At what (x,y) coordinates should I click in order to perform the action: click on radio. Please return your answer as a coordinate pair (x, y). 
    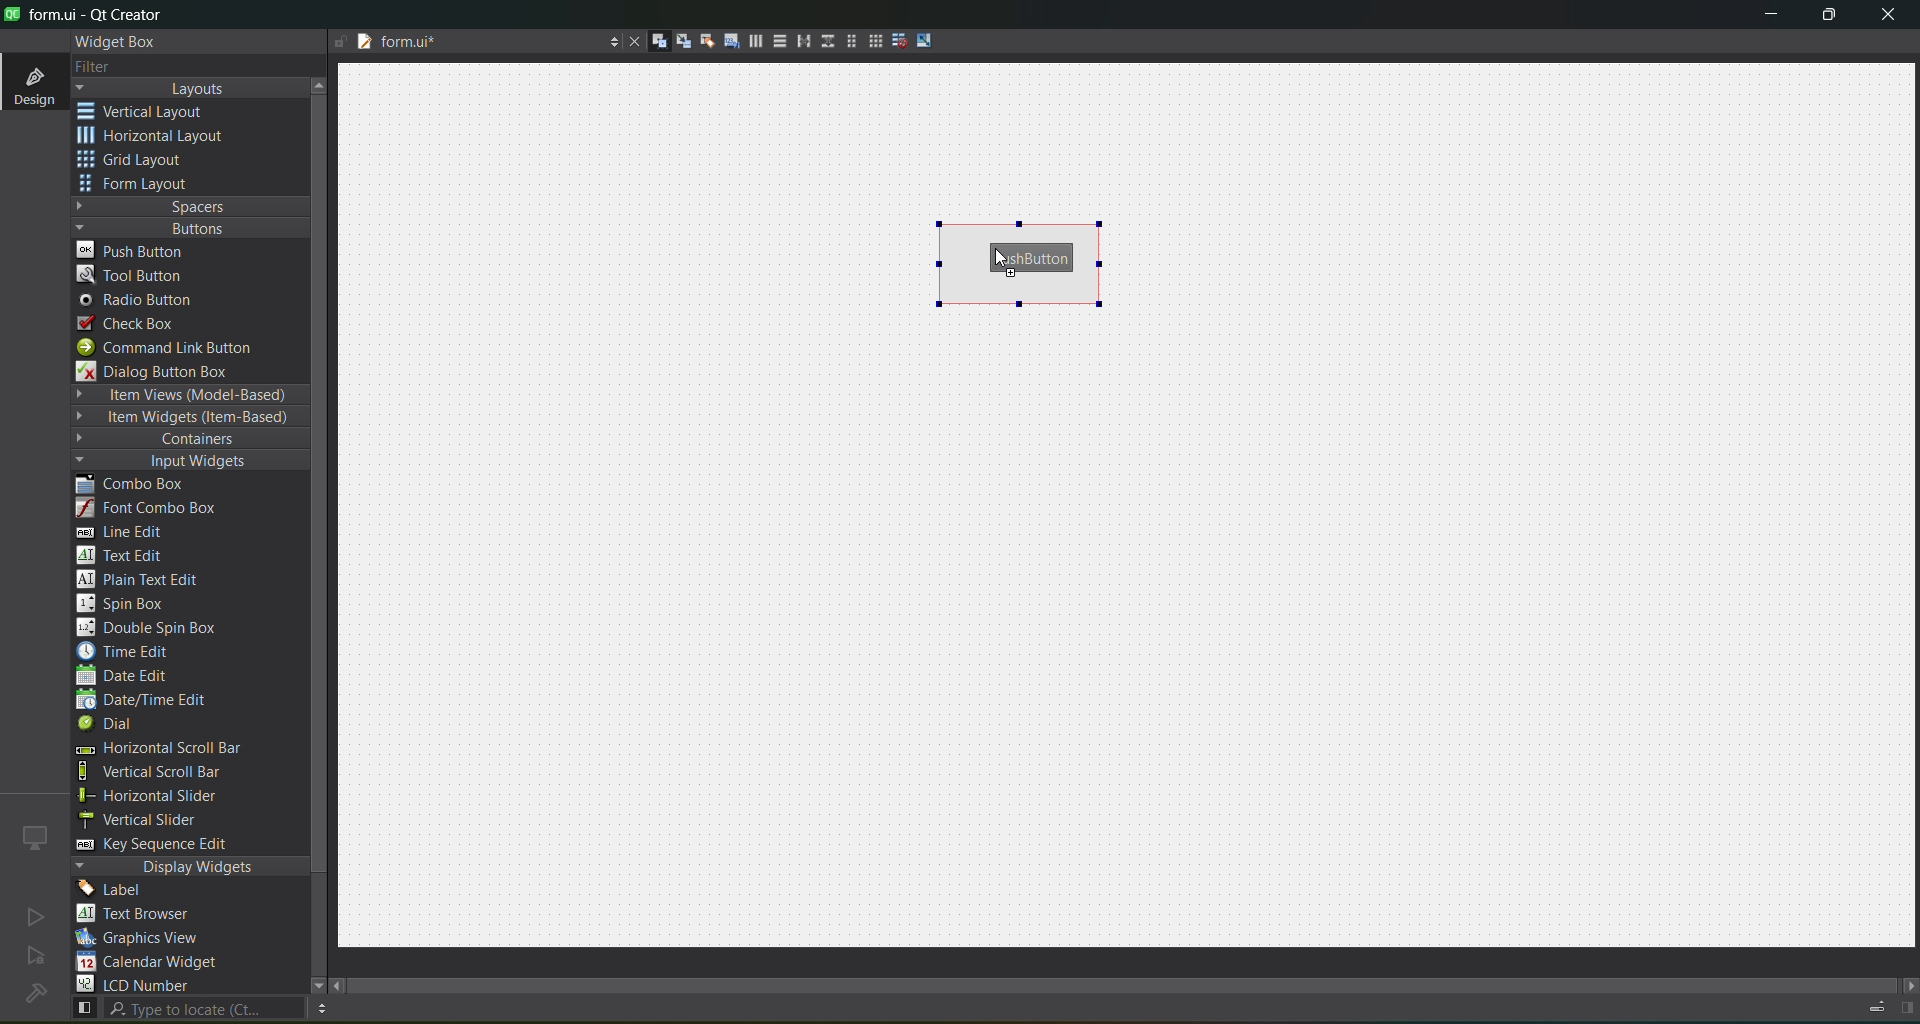
    Looking at the image, I should click on (142, 301).